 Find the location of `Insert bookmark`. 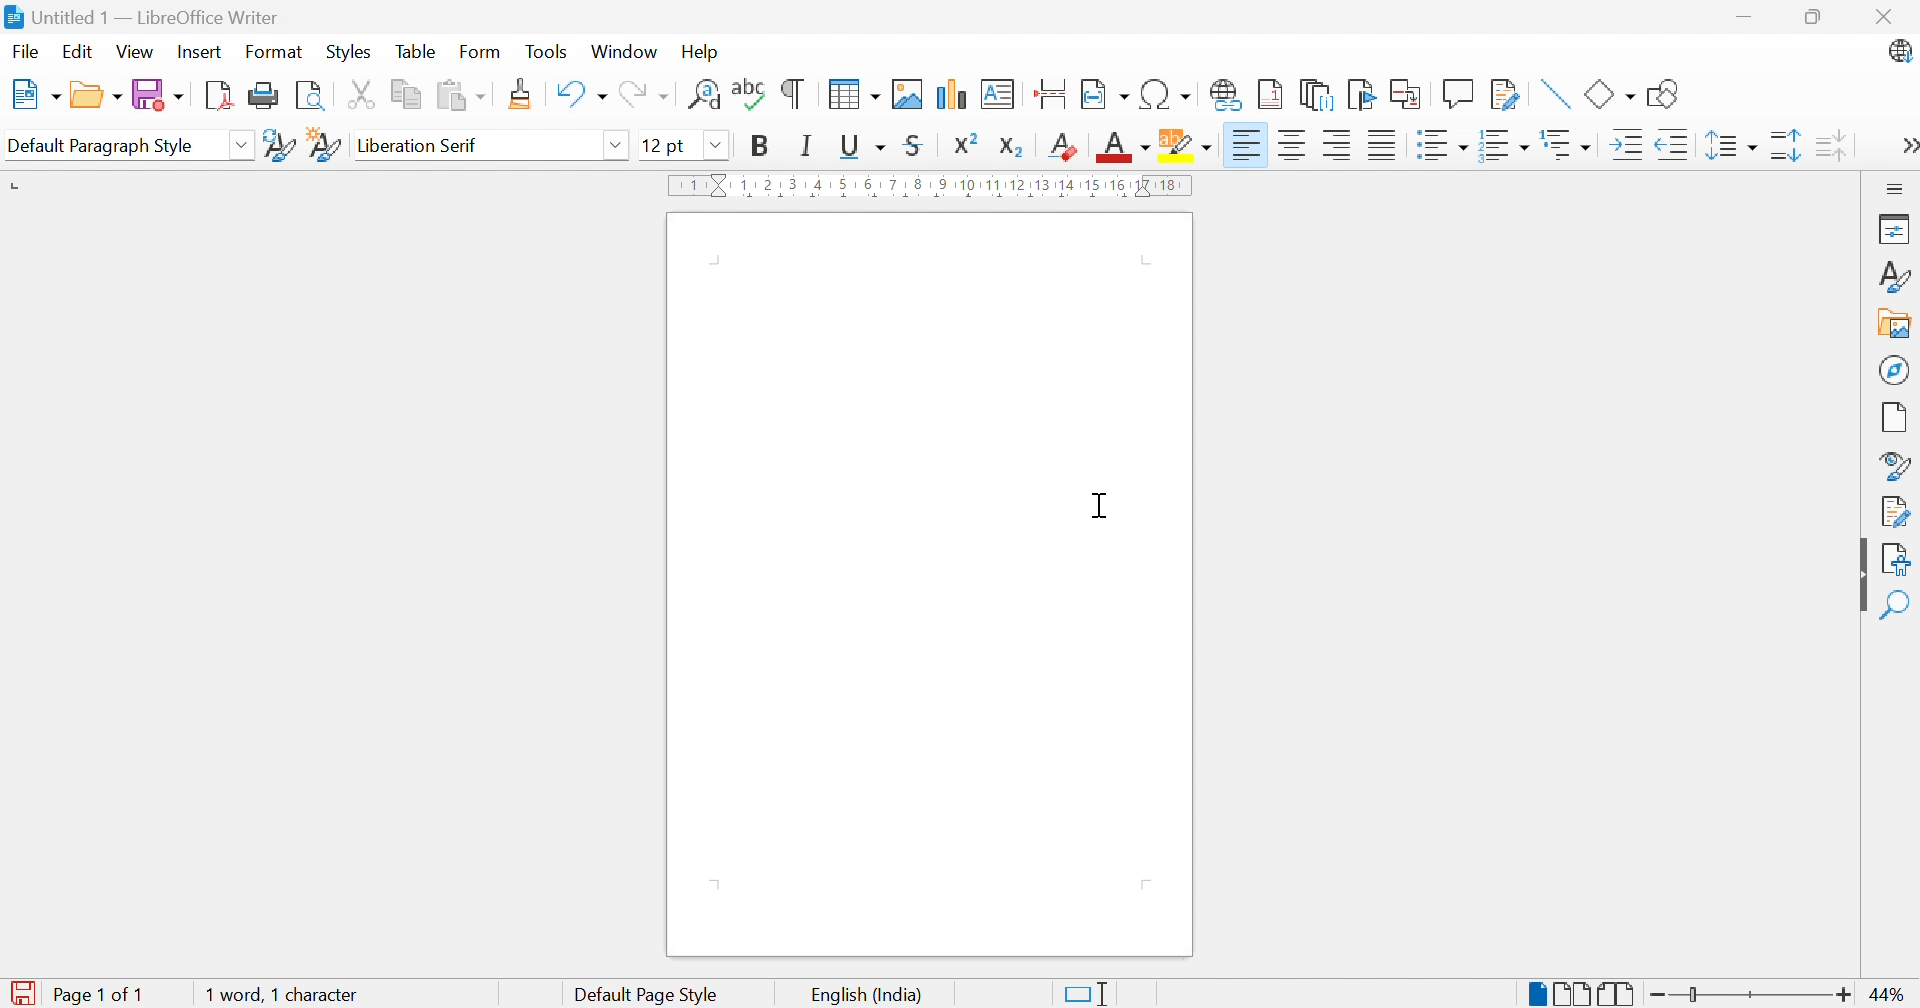

Insert bookmark is located at coordinates (1360, 95).